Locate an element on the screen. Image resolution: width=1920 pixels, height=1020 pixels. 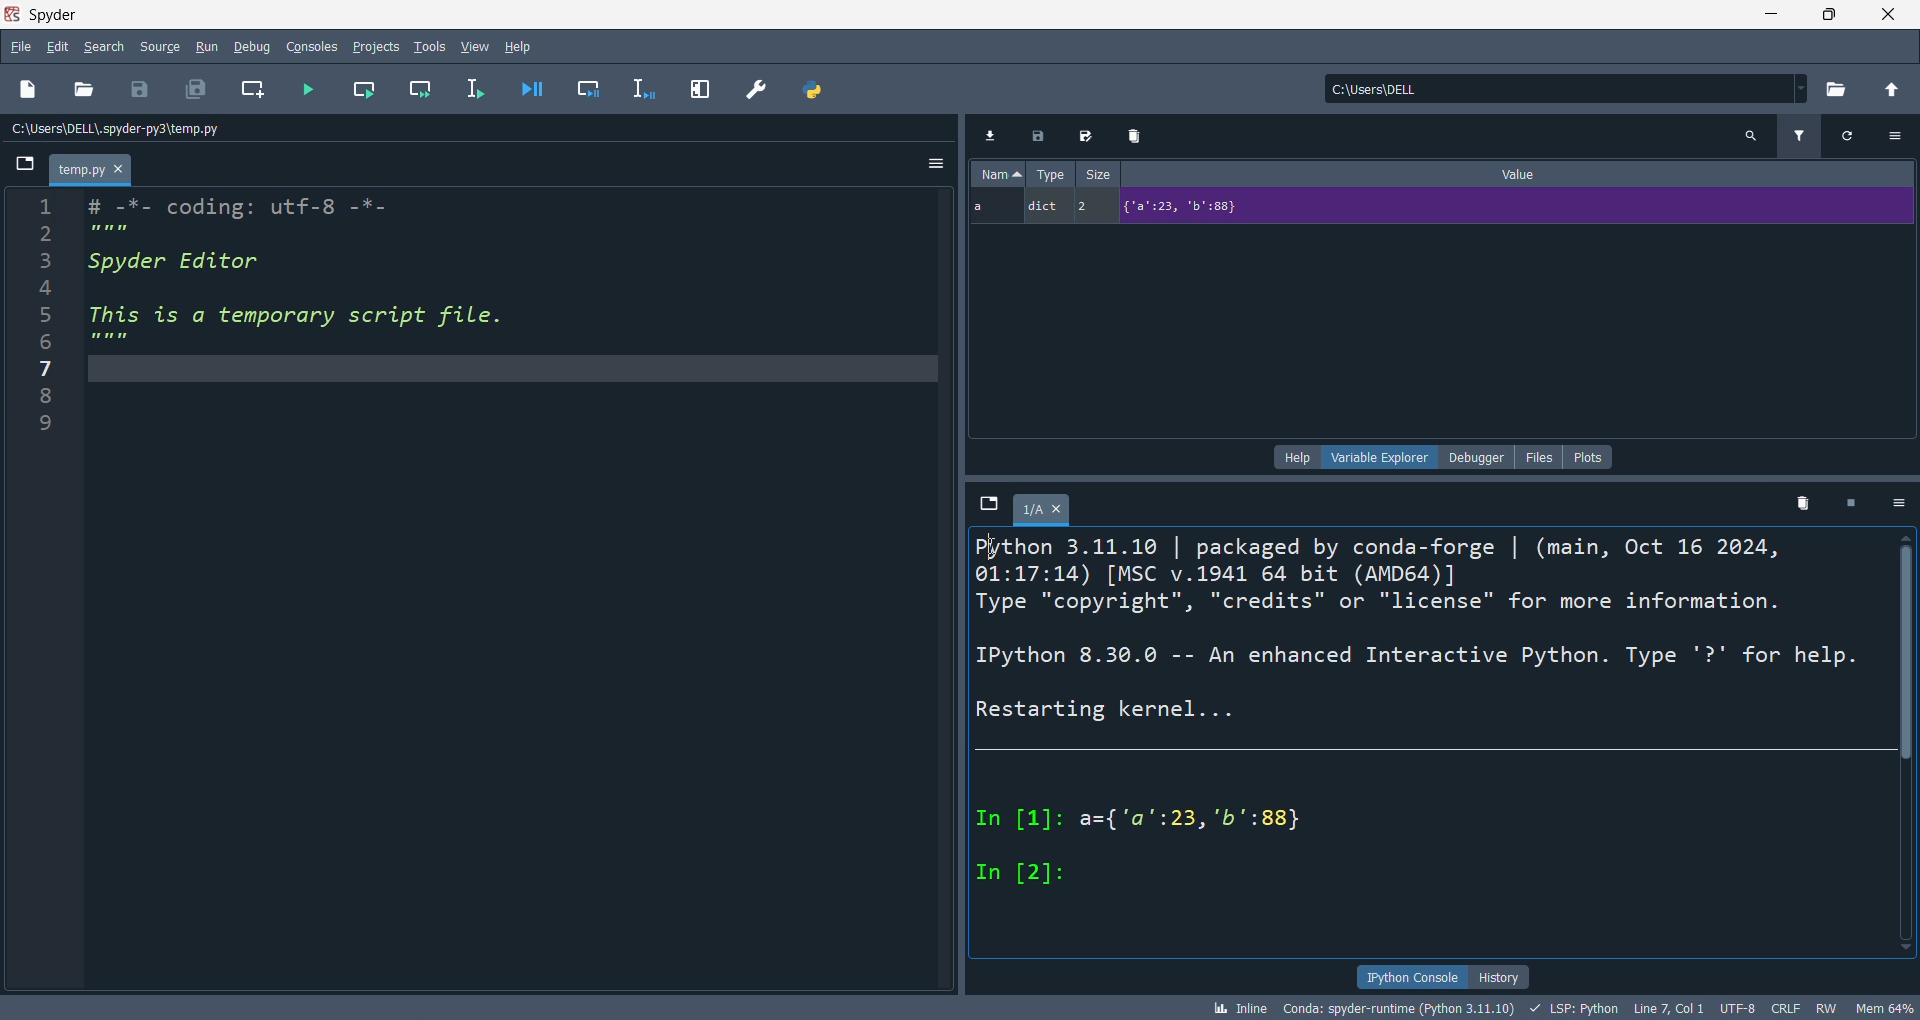
new cell is located at coordinates (257, 90).